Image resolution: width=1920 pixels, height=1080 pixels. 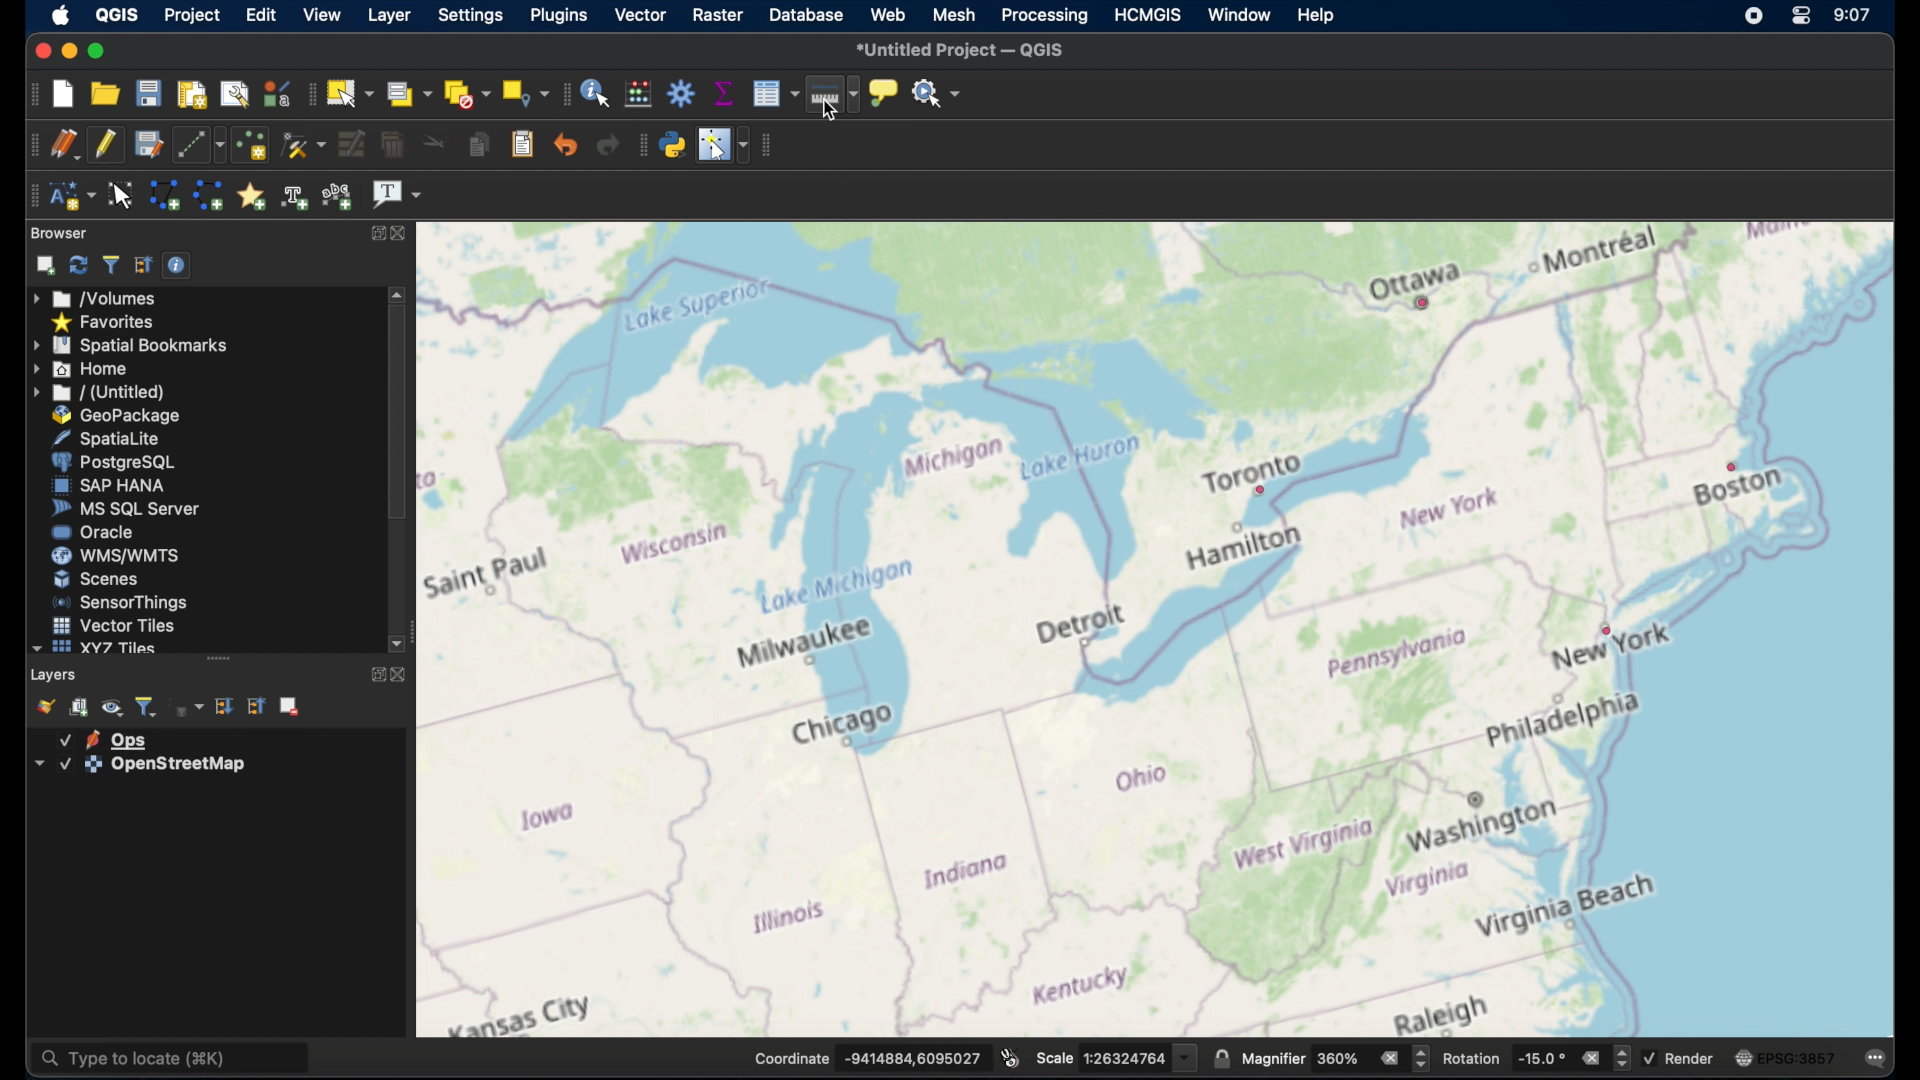 I want to click on help, so click(x=1314, y=14).